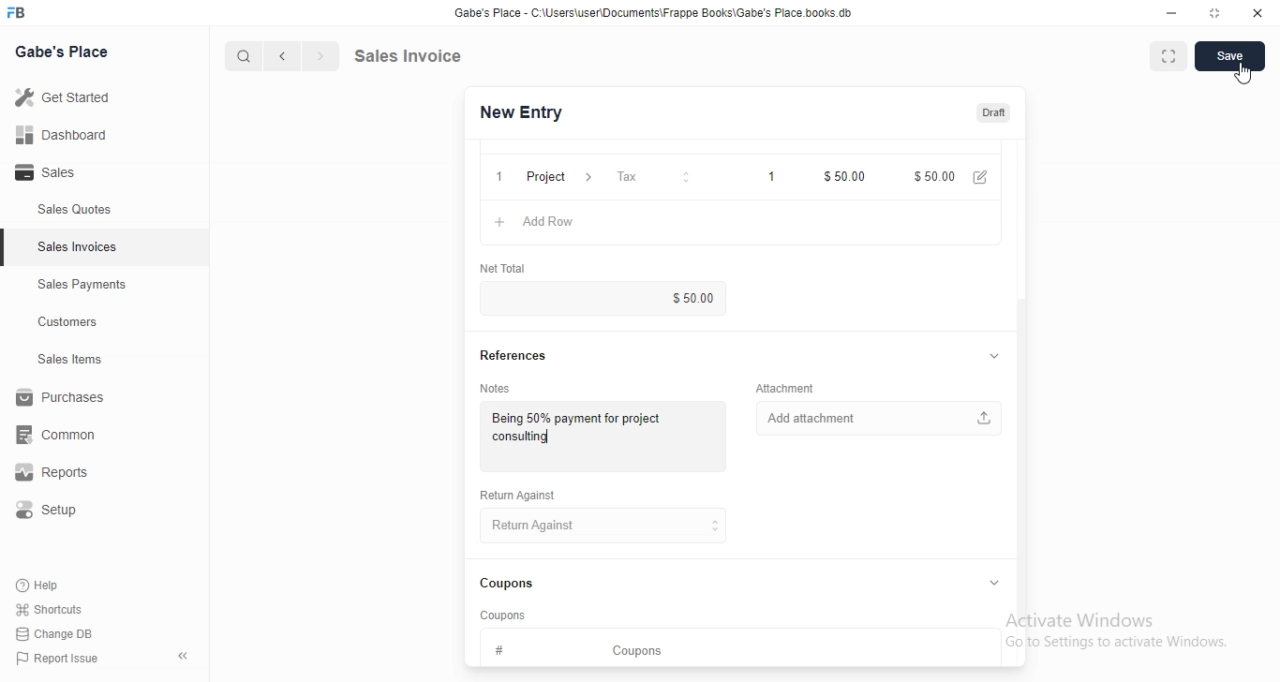 The height and width of the screenshot is (682, 1280). I want to click on common, so click(62, 434).